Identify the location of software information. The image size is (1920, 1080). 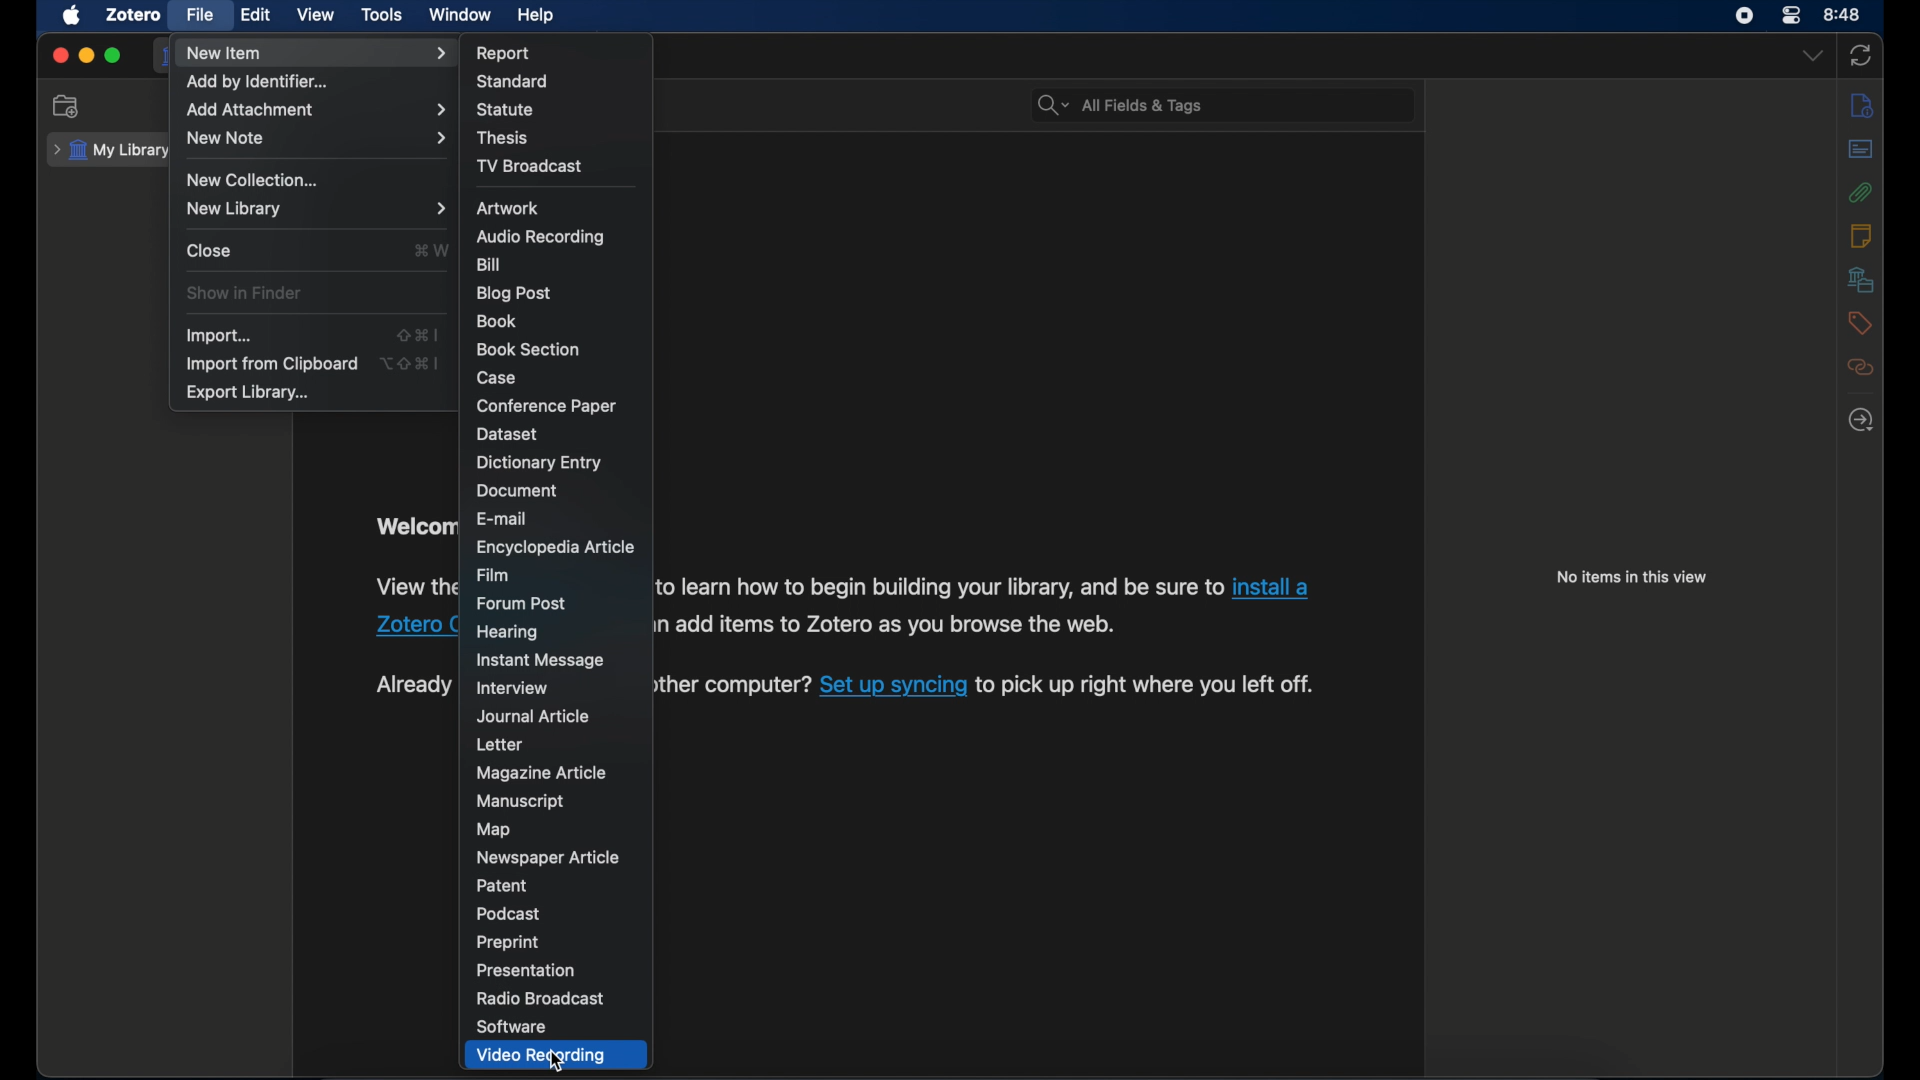
(941, 587).